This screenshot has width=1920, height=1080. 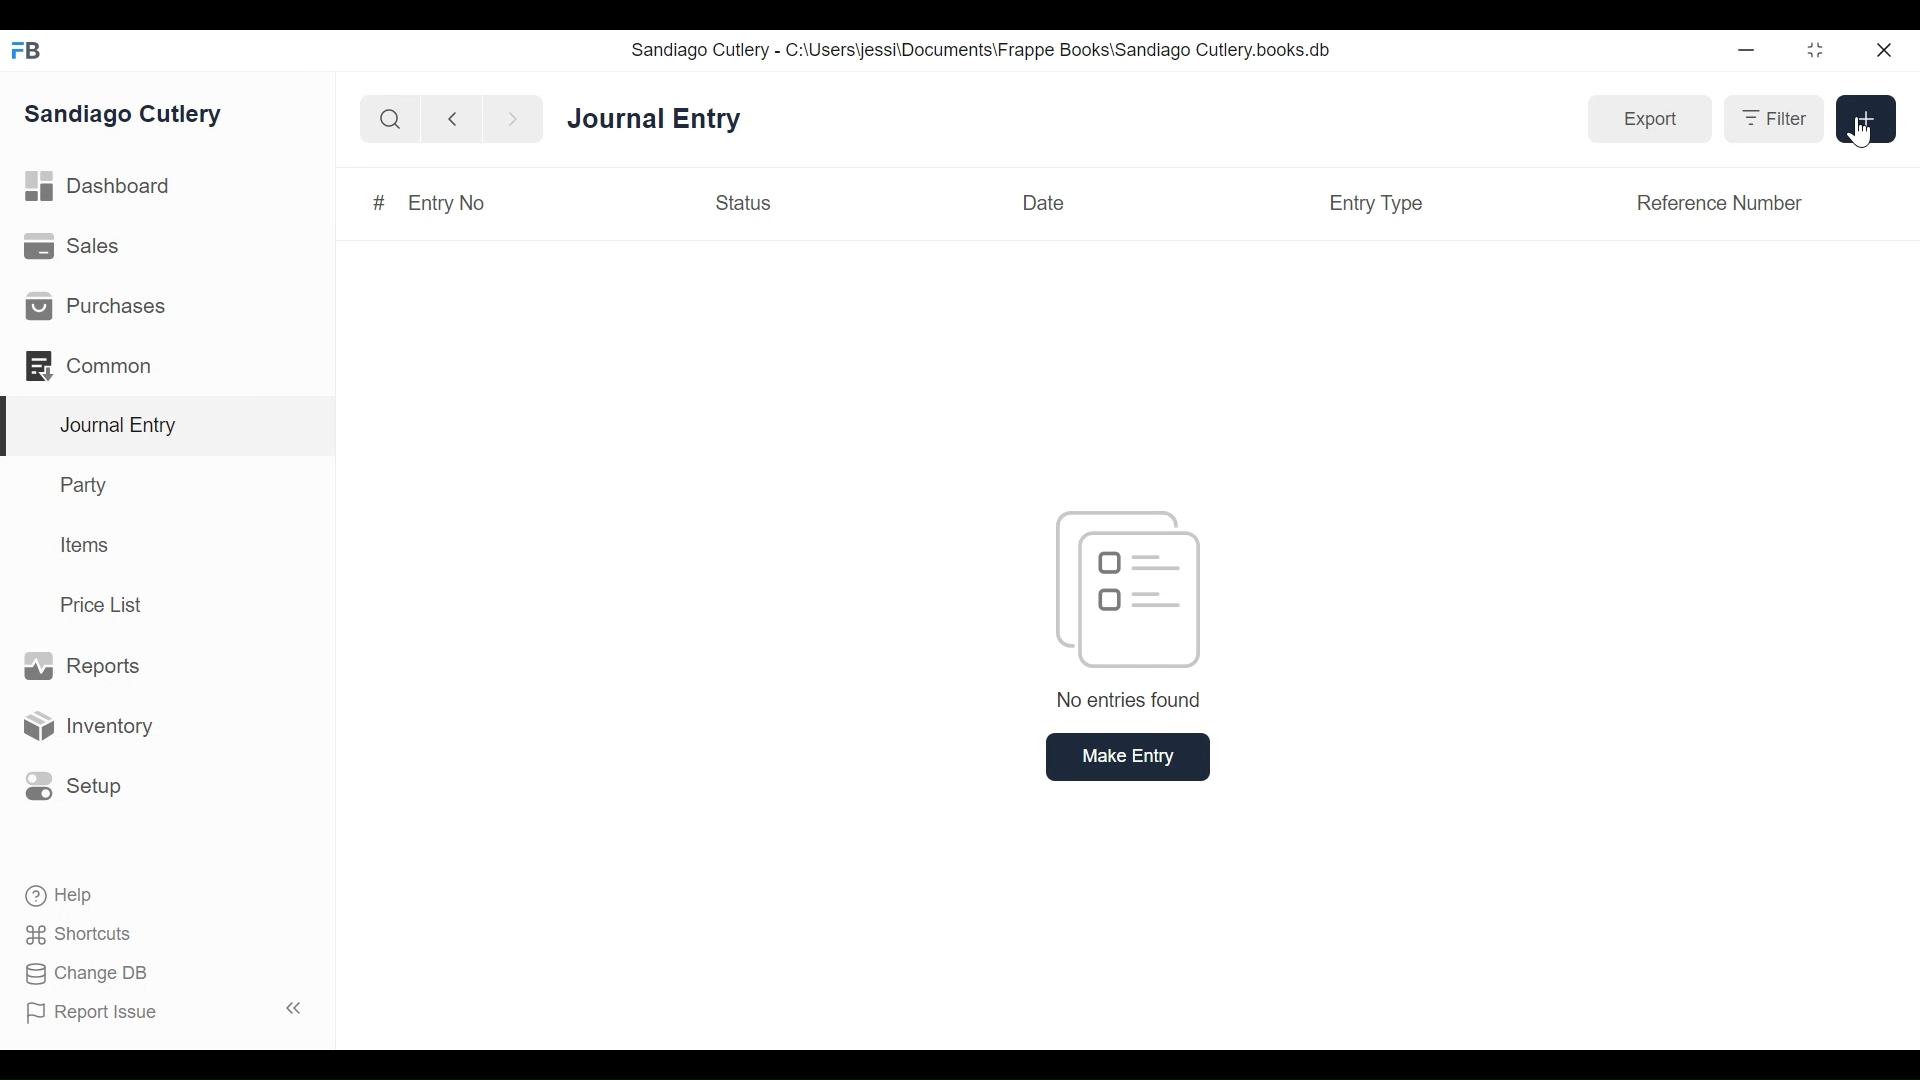 I want to click on Setup, so click(x=69, y=785).